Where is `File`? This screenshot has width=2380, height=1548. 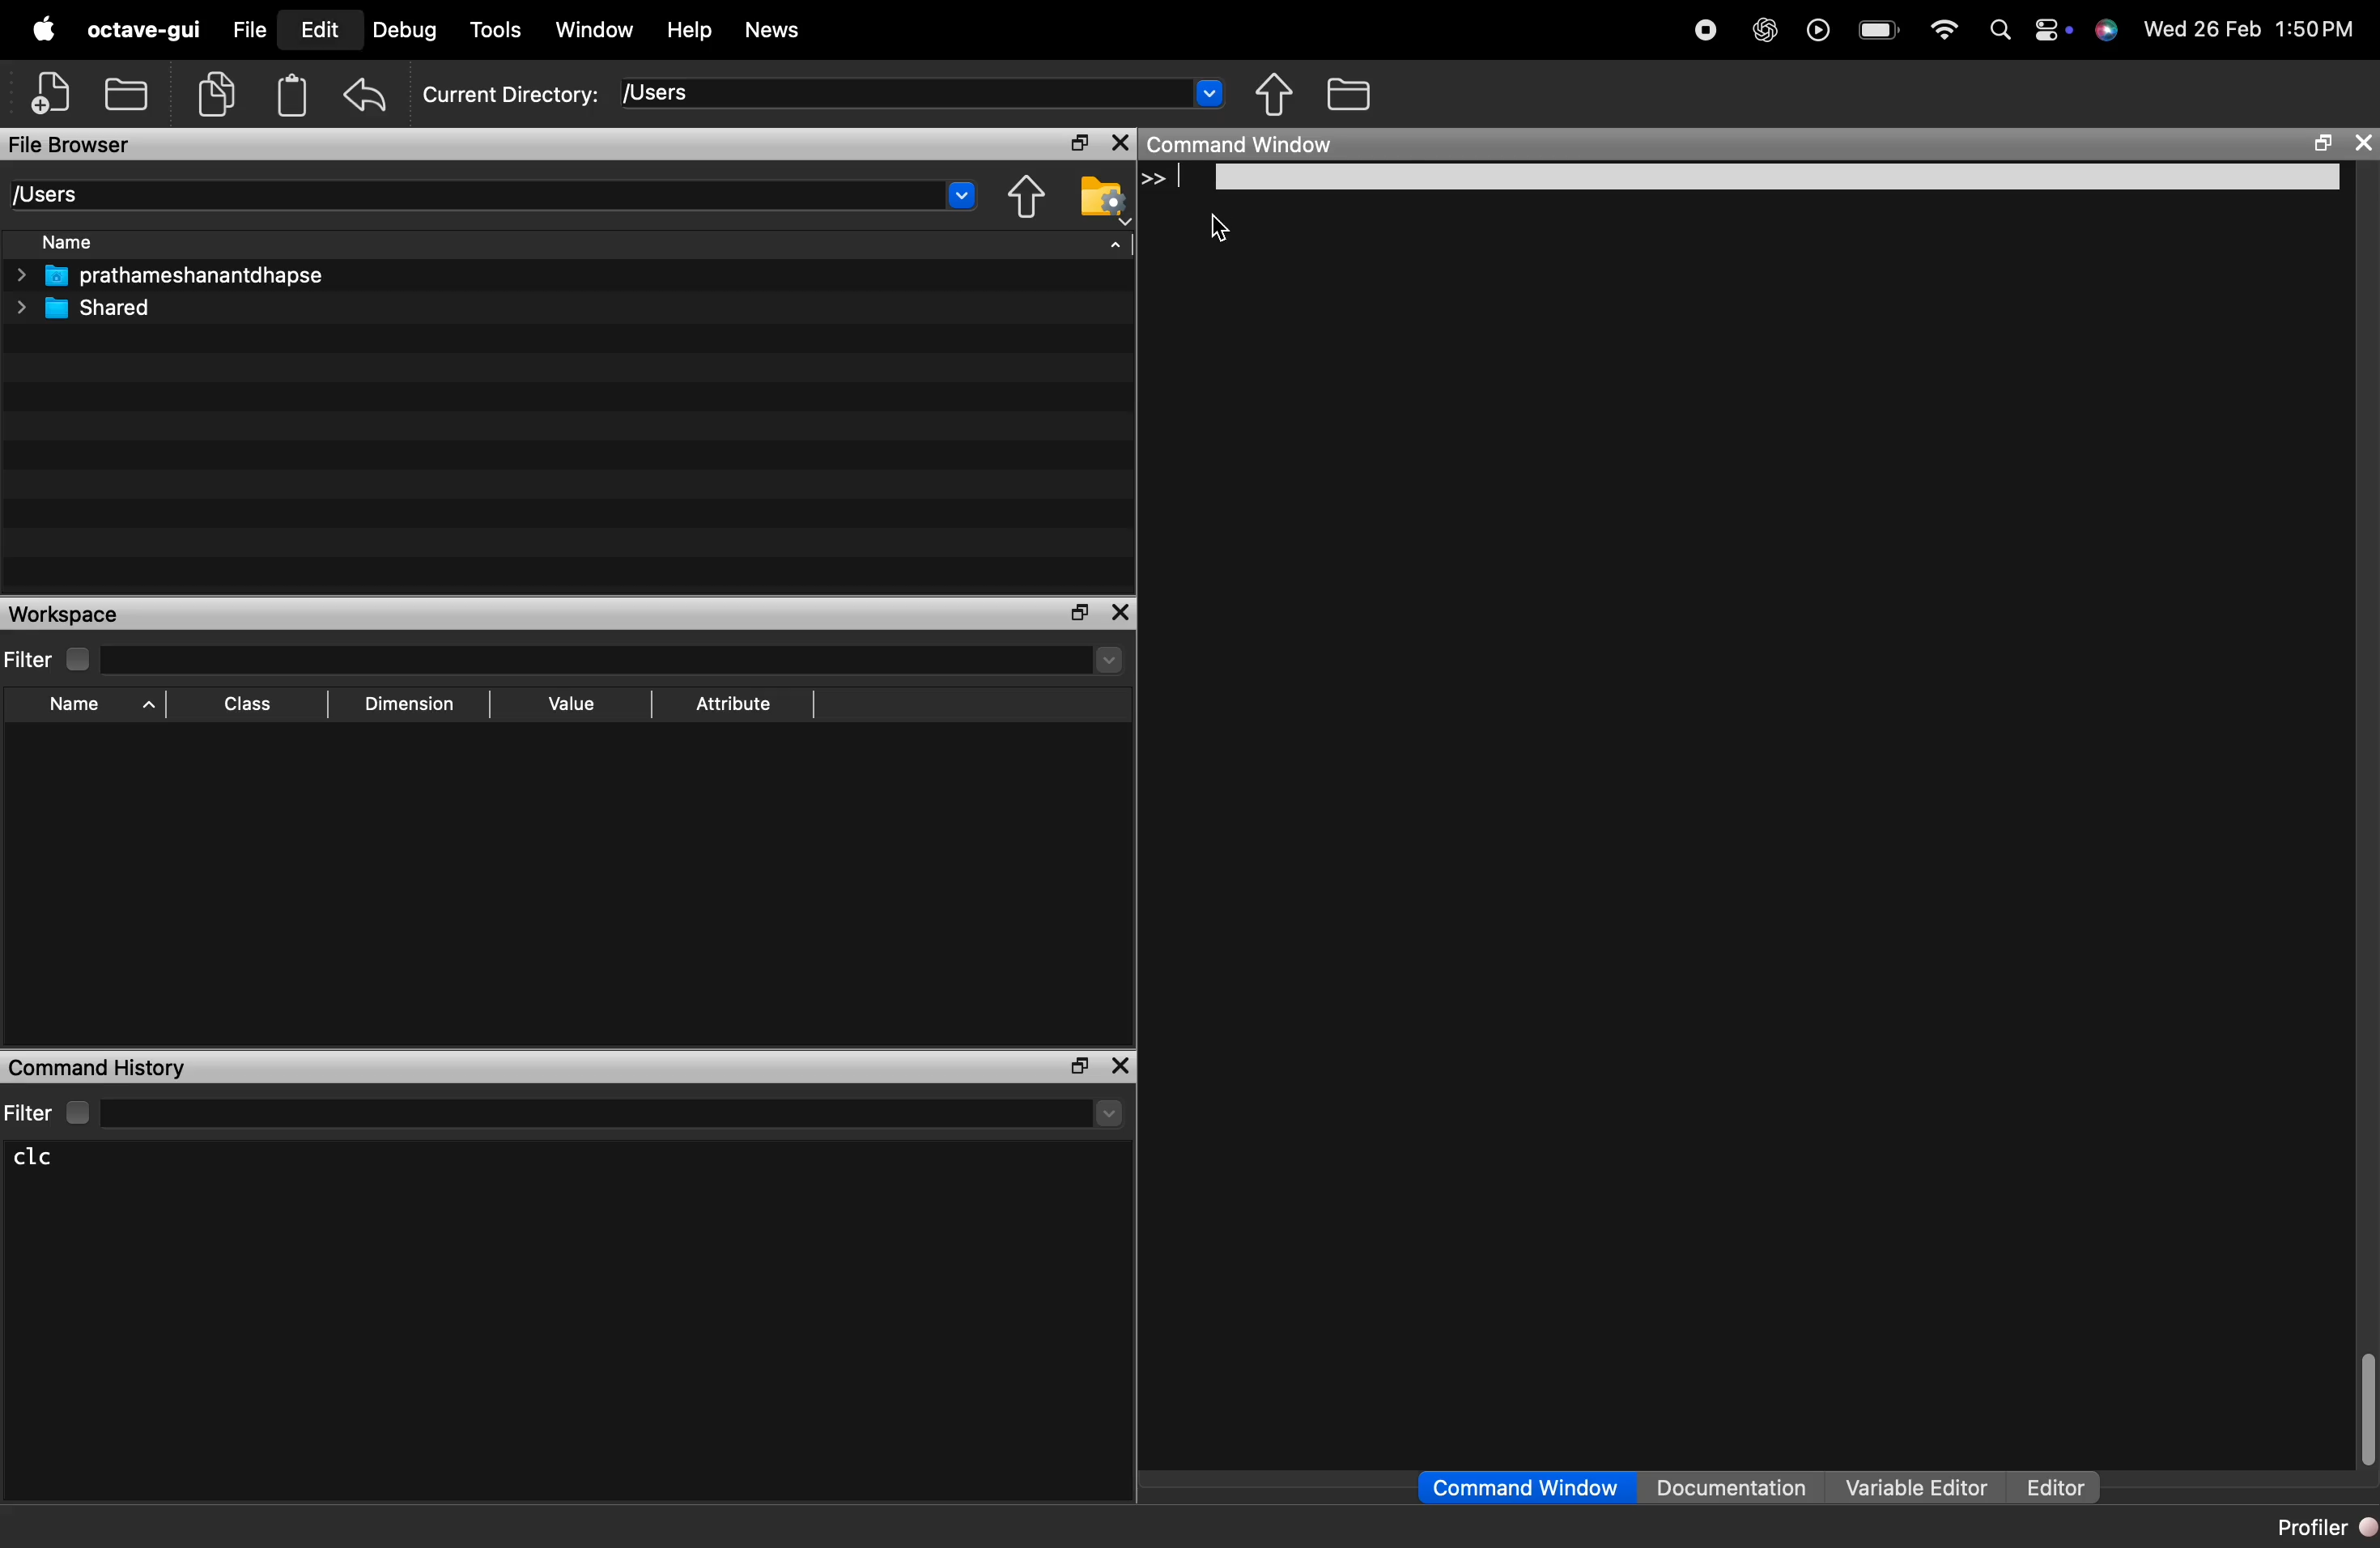
File is located at coordinates (250, 30).